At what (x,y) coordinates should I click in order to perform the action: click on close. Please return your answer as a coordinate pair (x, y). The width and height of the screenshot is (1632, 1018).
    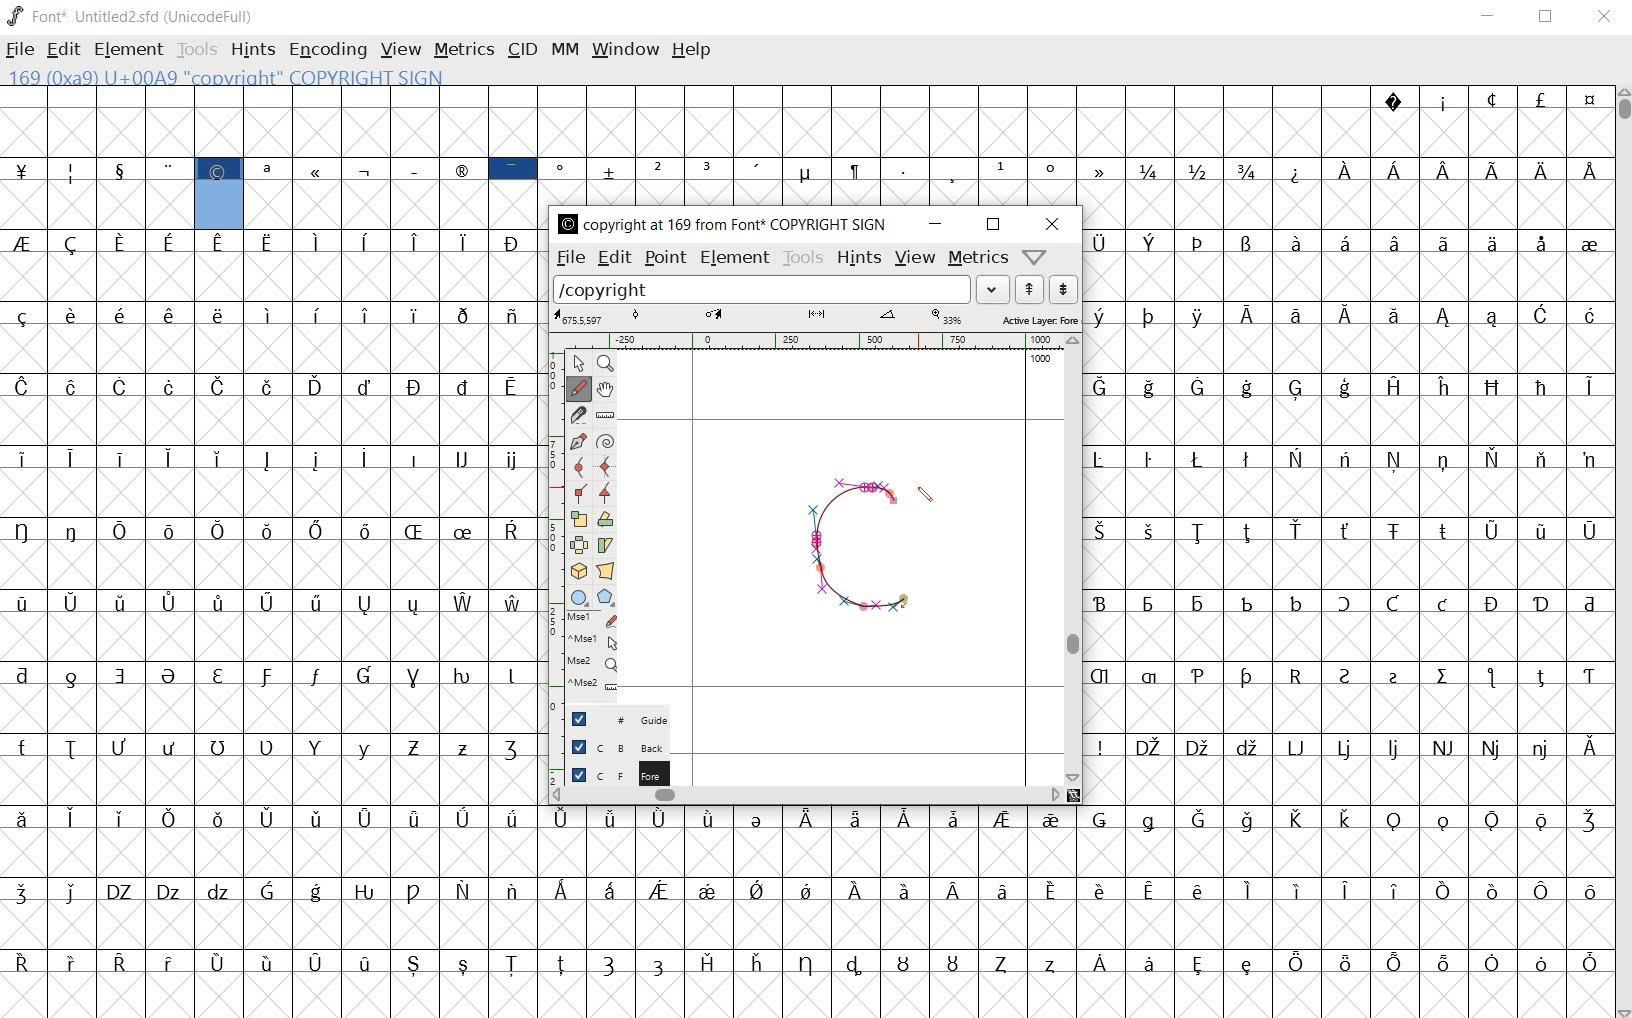
    Looking at the image, I should click on (1057, 223).